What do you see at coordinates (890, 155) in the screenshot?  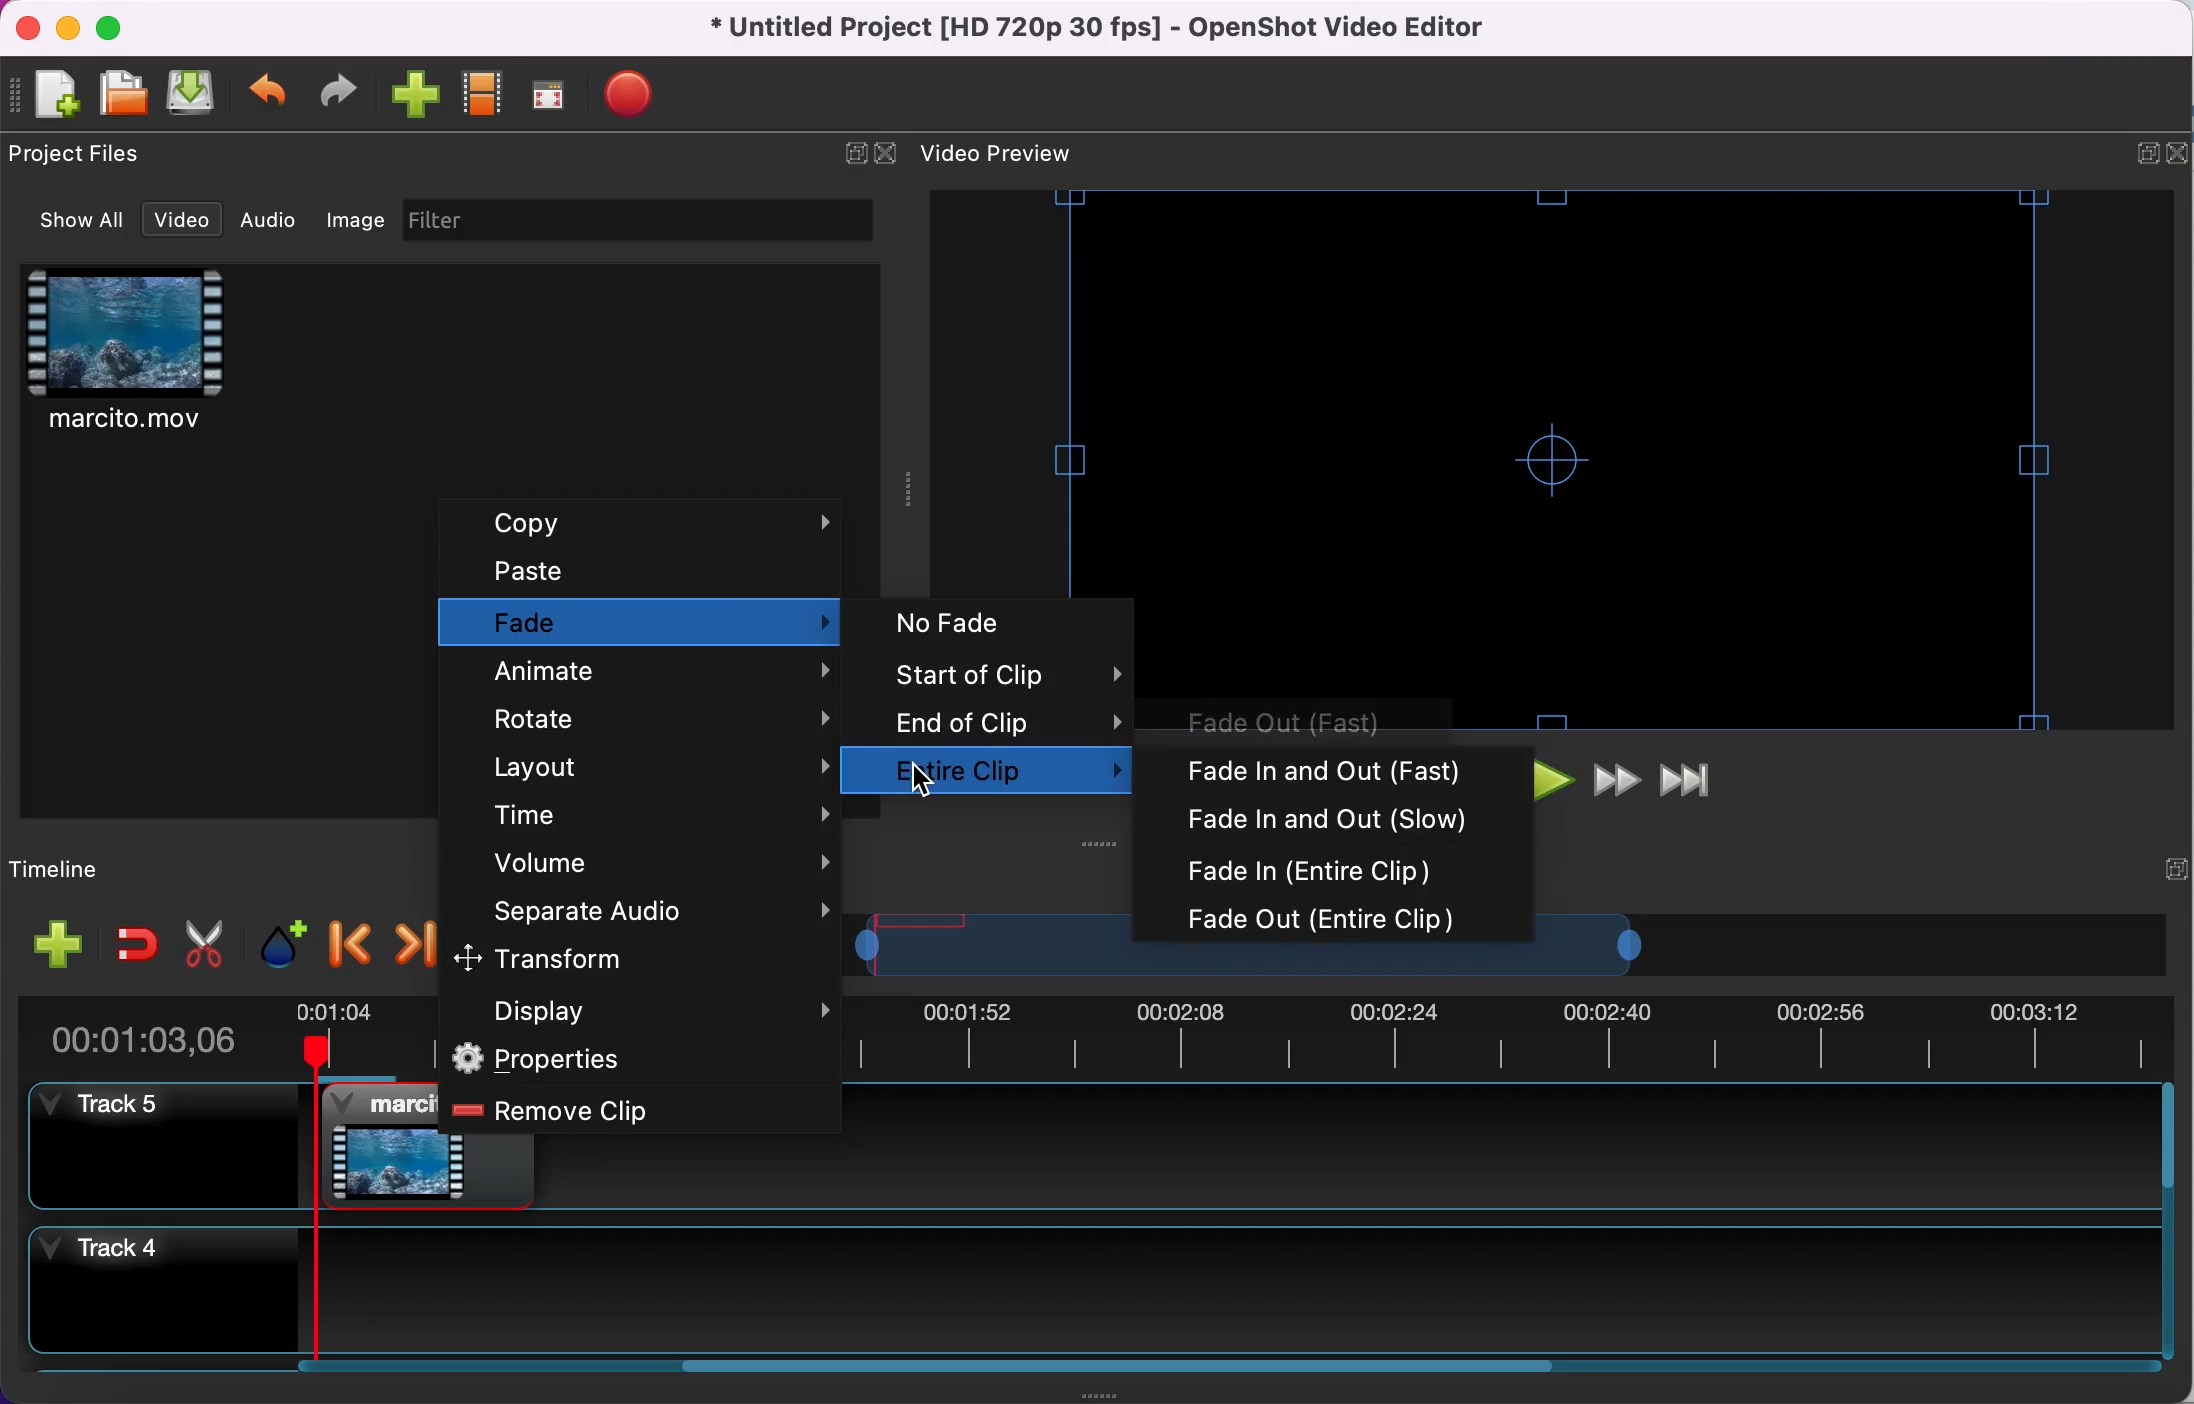 I see `close` at bounding box center [890, 155].